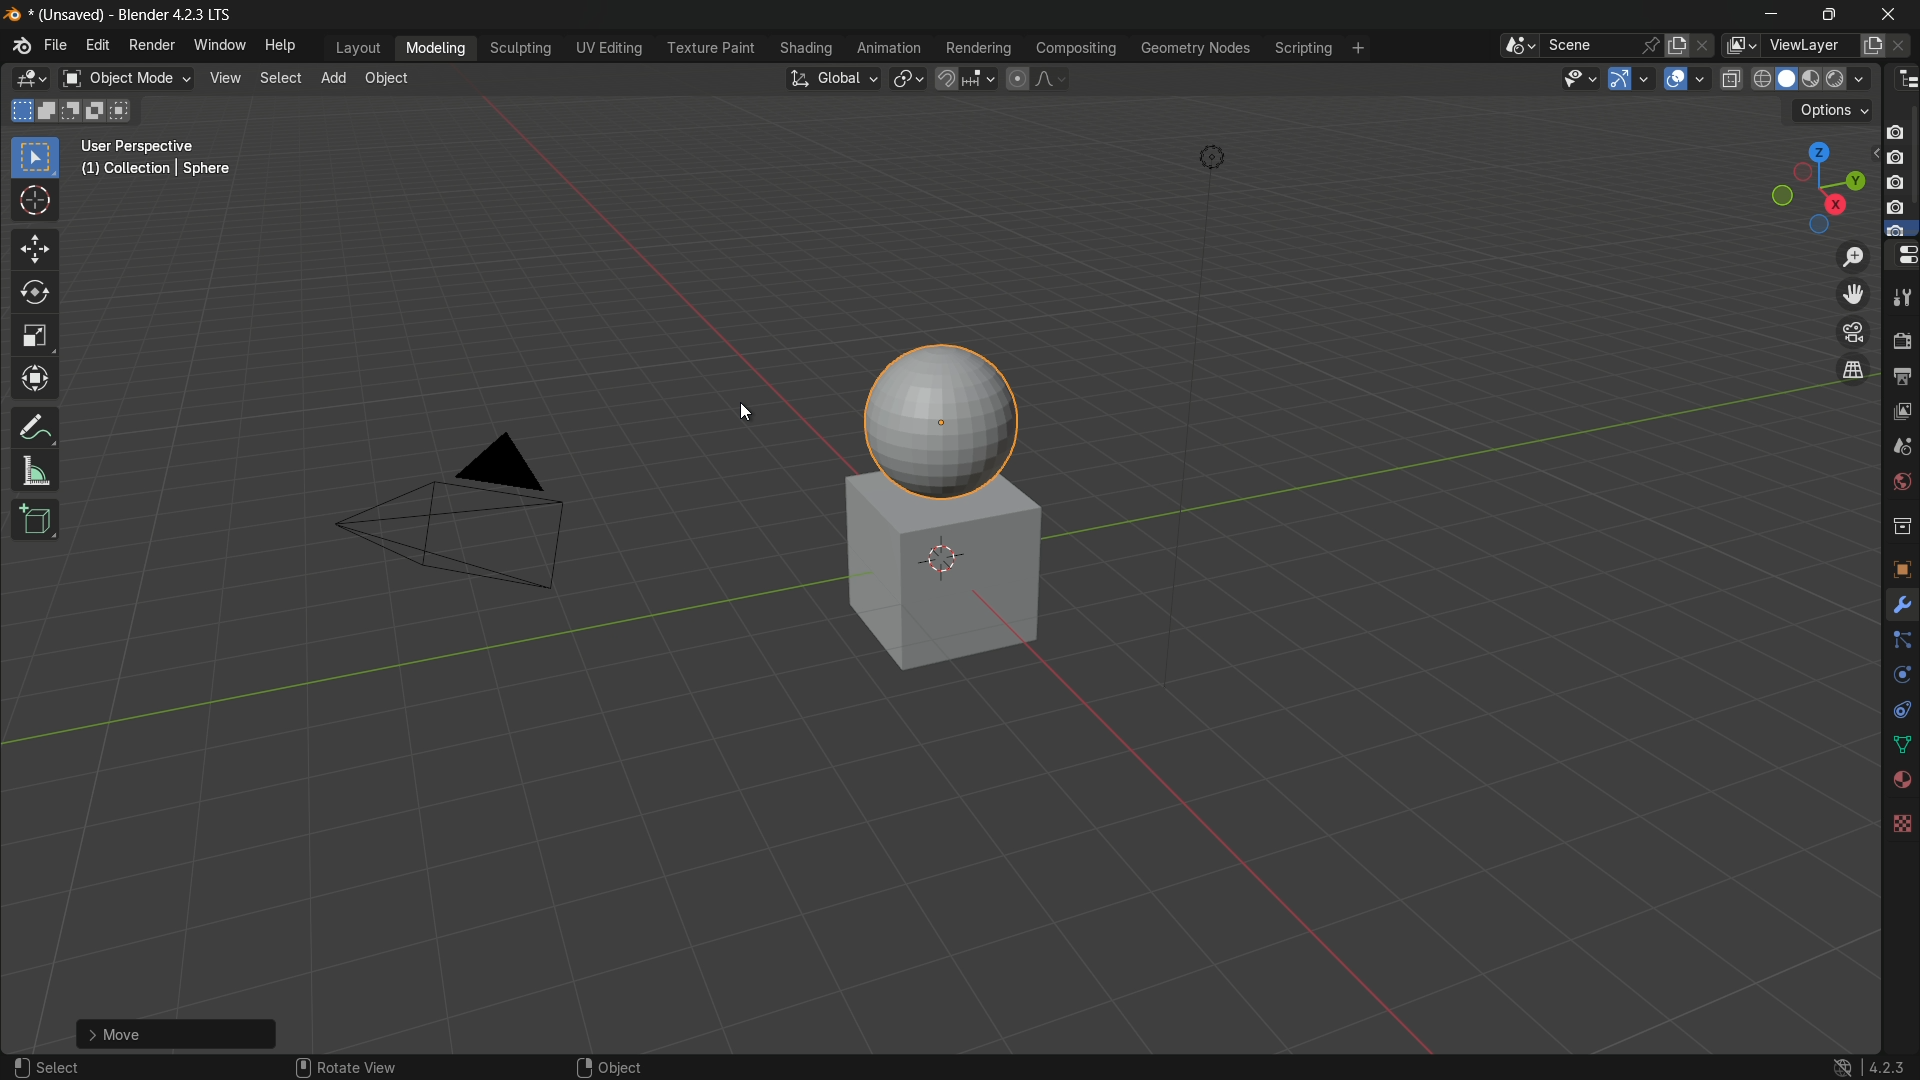  Describe the element at coordinates (1703, 79) in the screenshot. I see `show overlays` at that location.